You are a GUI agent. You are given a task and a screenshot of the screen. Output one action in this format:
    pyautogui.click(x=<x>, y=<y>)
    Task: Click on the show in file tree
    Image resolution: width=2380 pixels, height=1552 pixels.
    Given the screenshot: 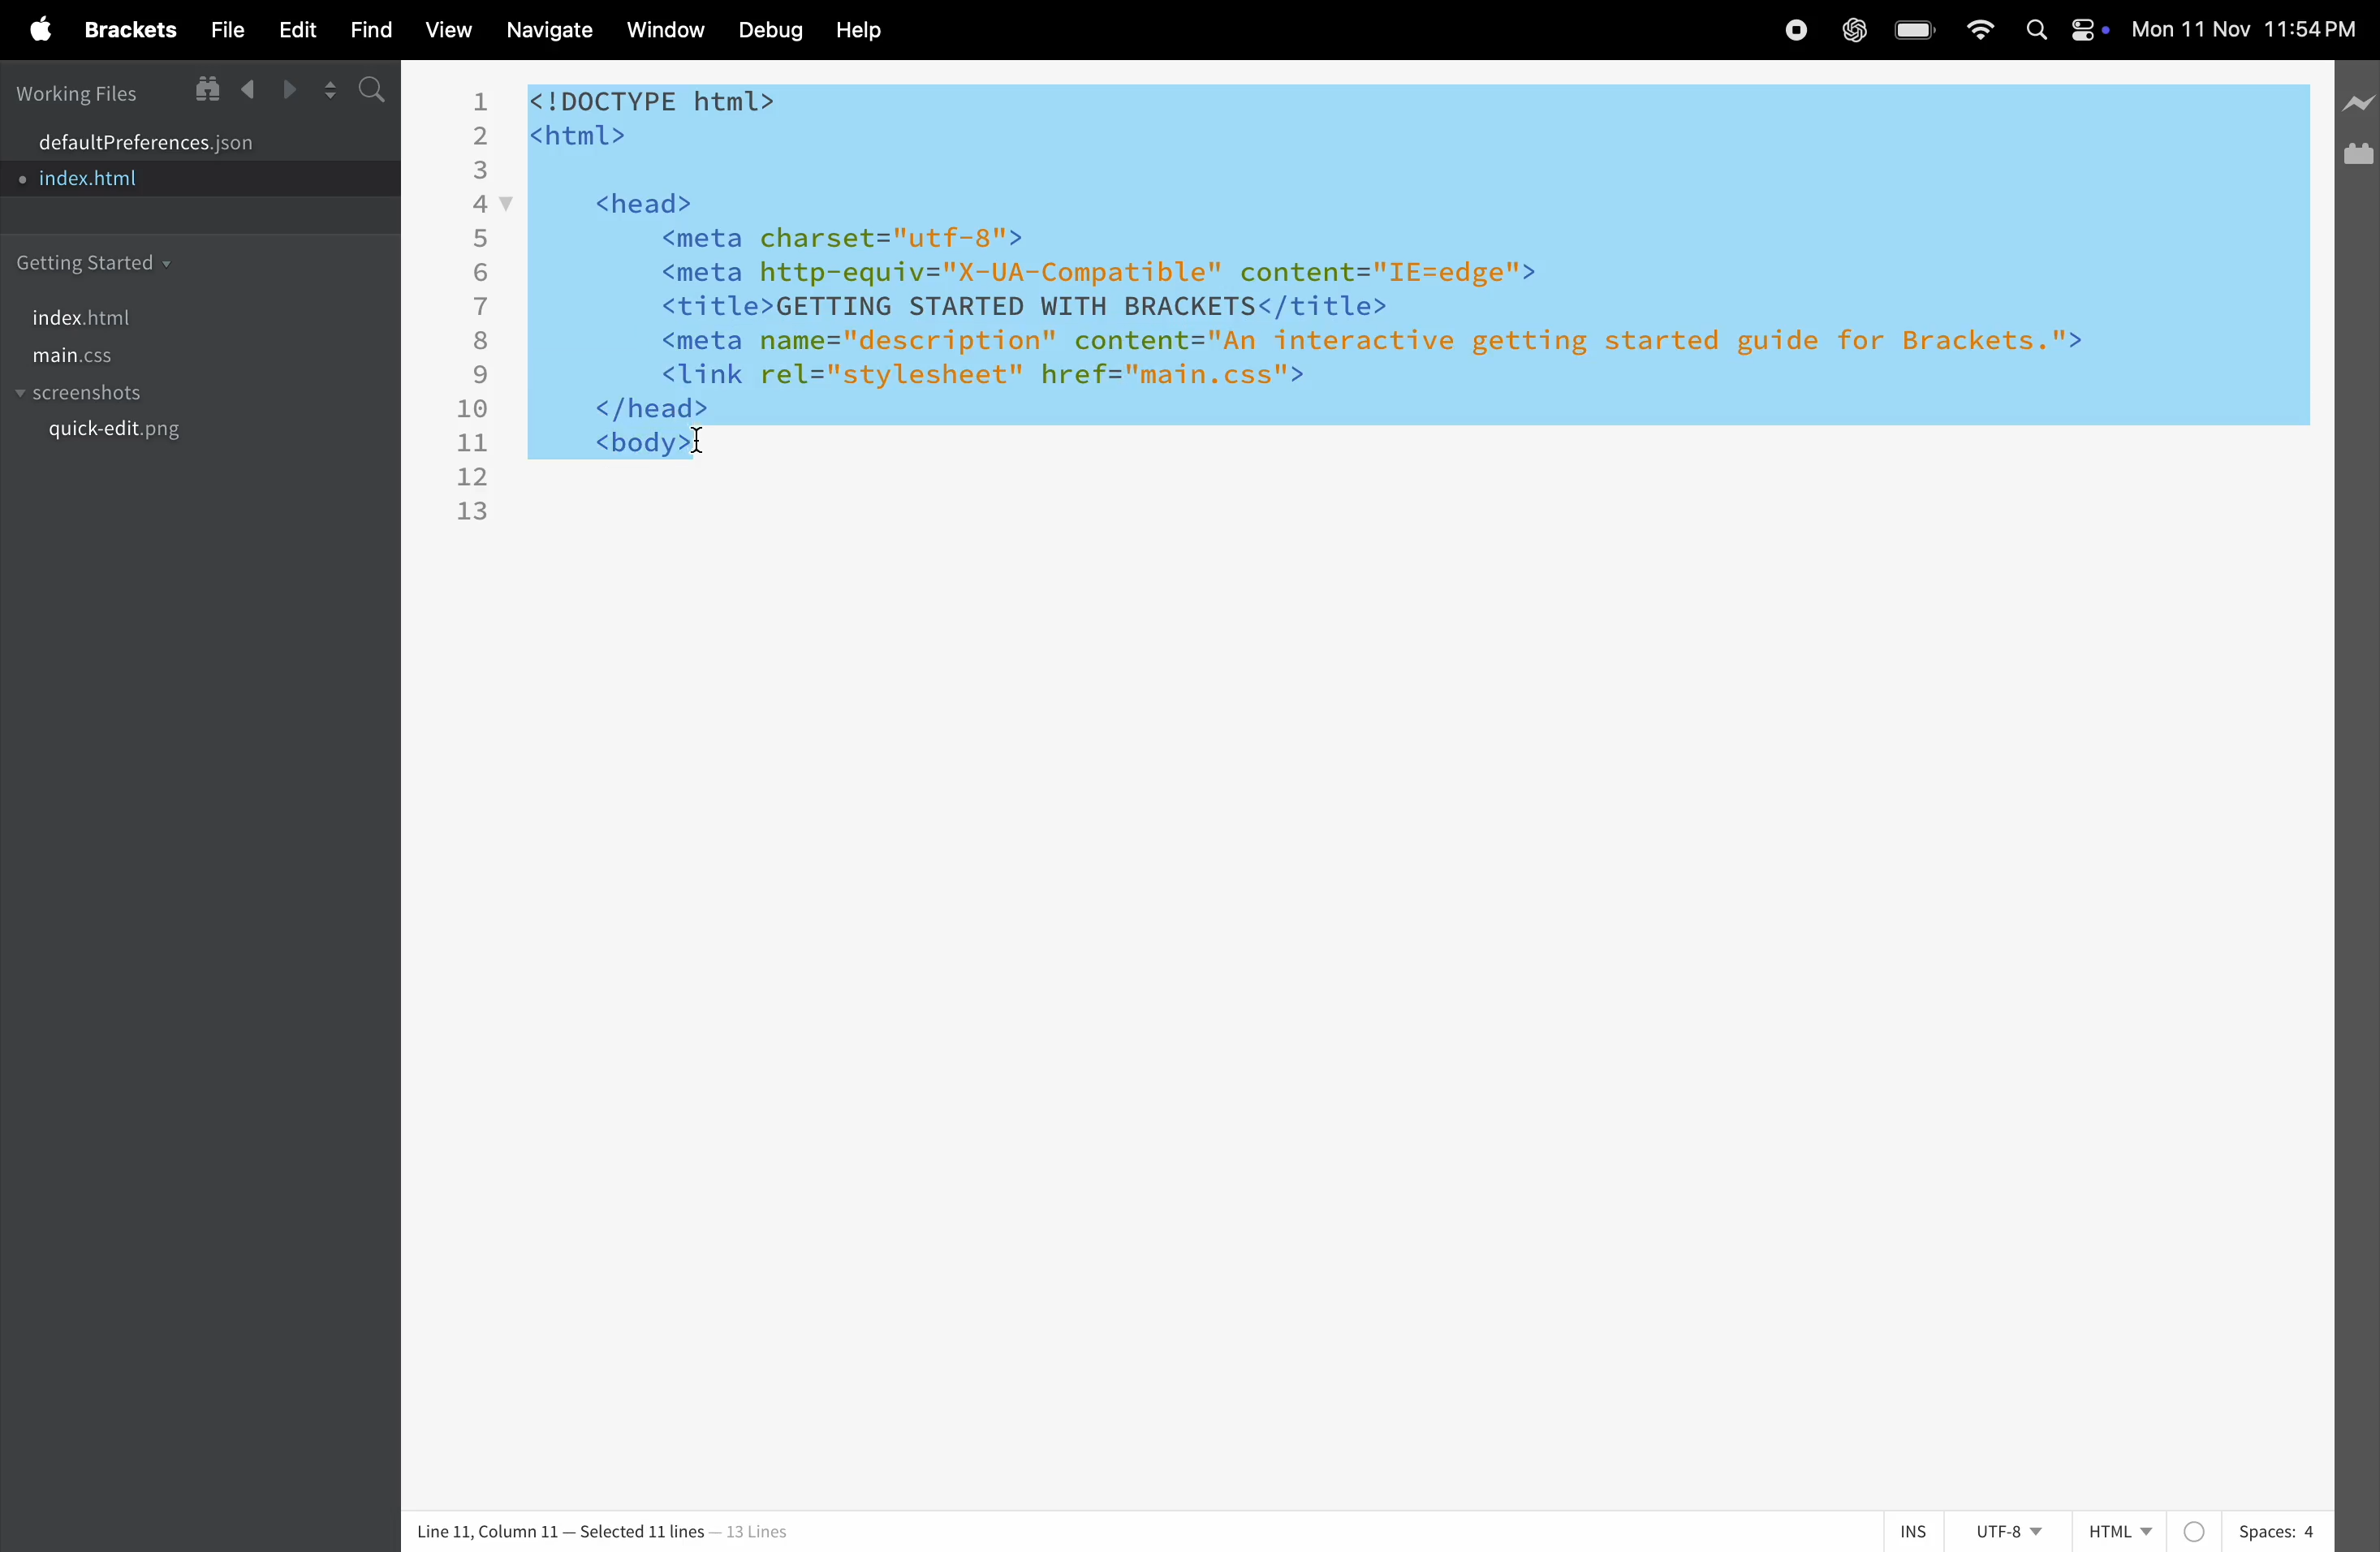 What is the action you would take?
    pyautogui.click(x=201, y=88)
    